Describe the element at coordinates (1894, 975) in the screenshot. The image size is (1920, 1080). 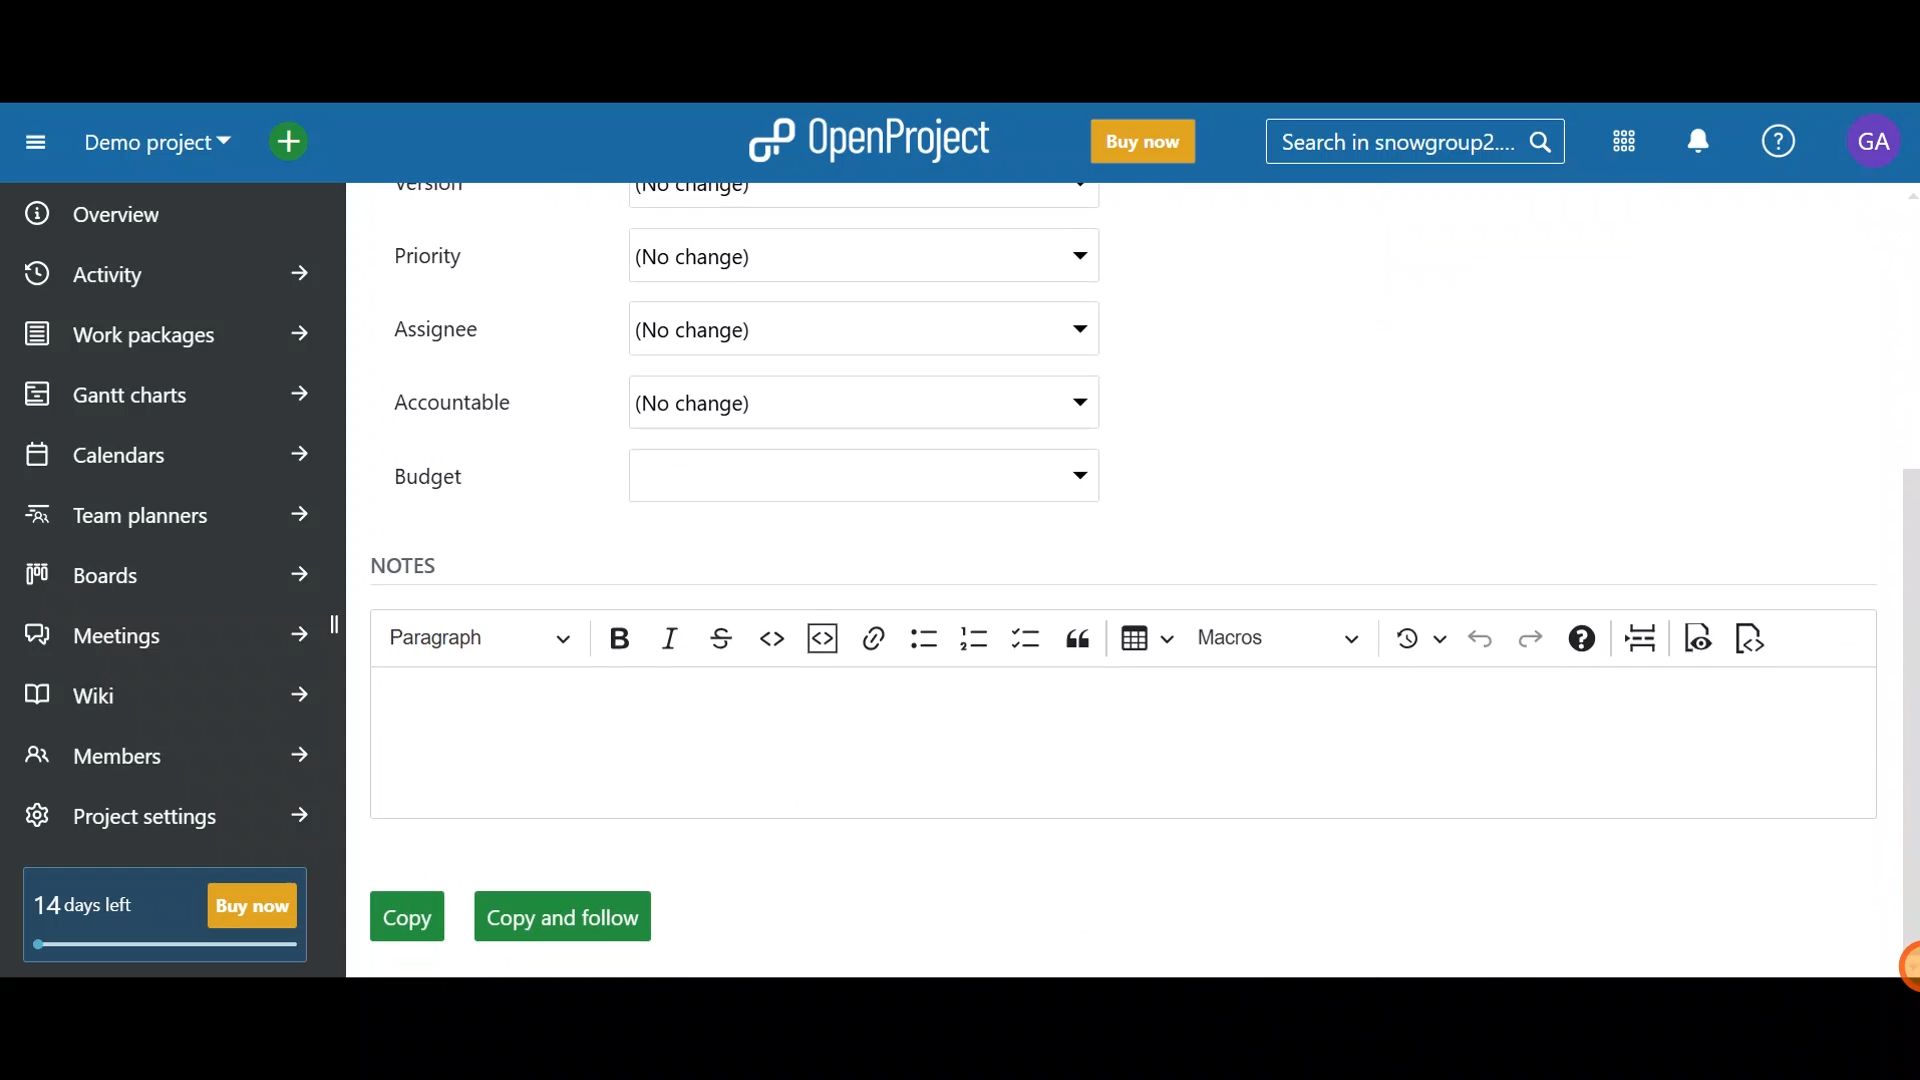
I see `Cursor` at that location.